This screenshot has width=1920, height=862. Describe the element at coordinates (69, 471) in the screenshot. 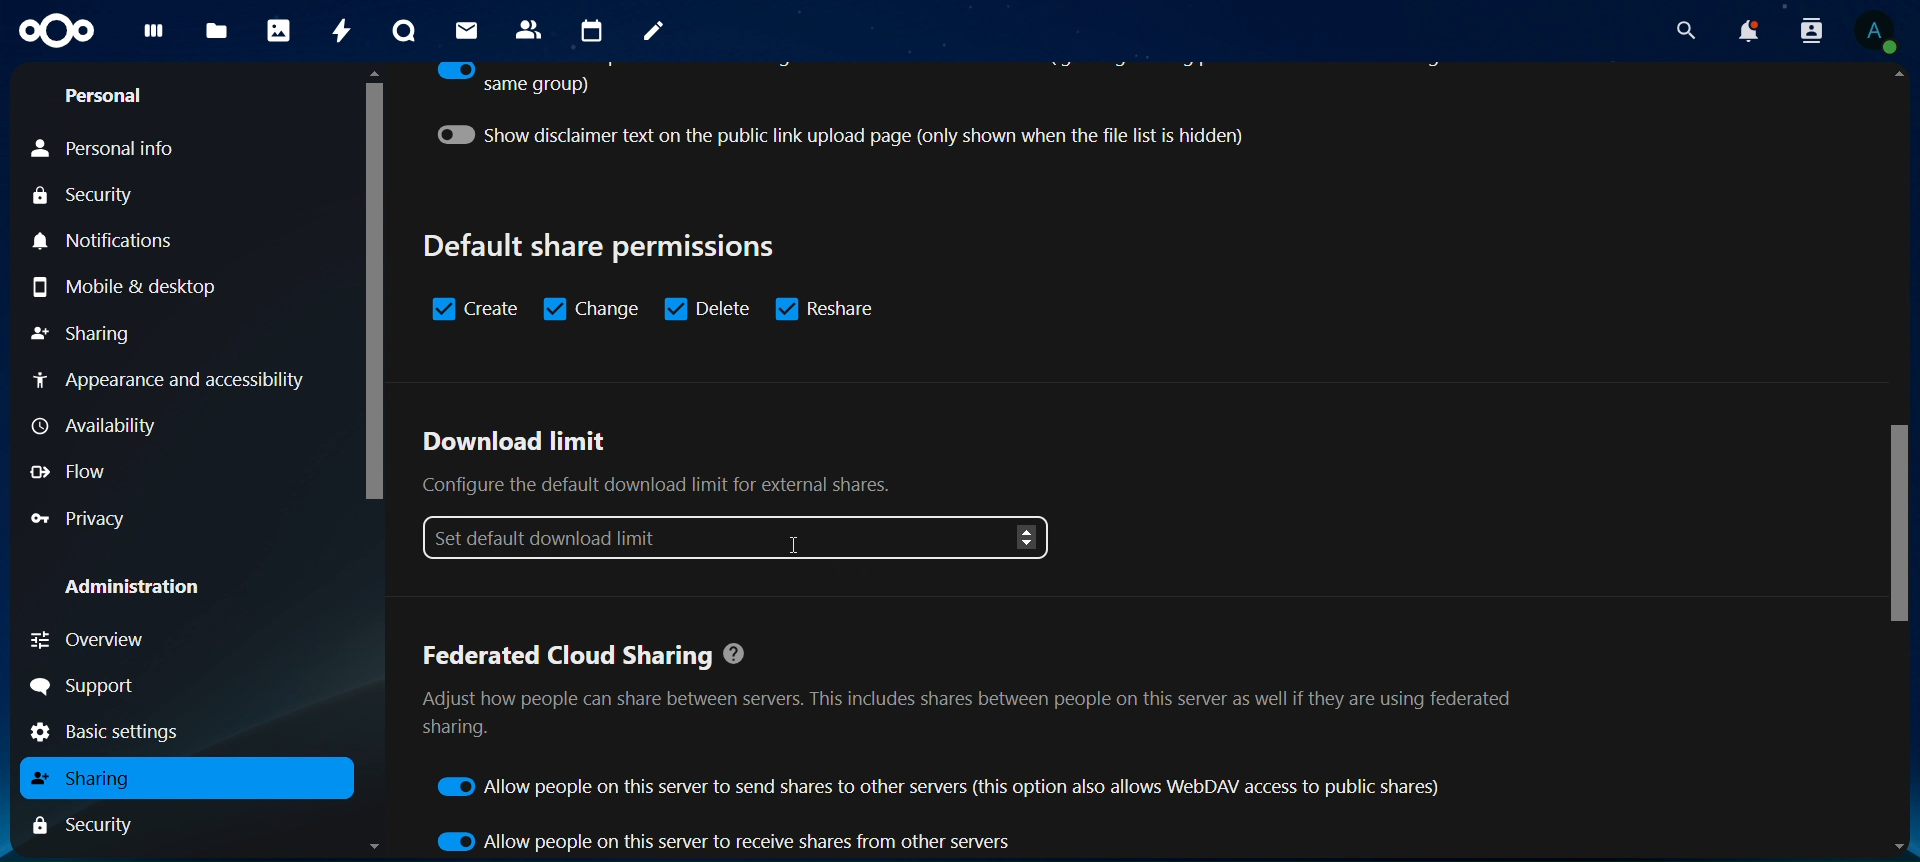

I see `flow` at that location.